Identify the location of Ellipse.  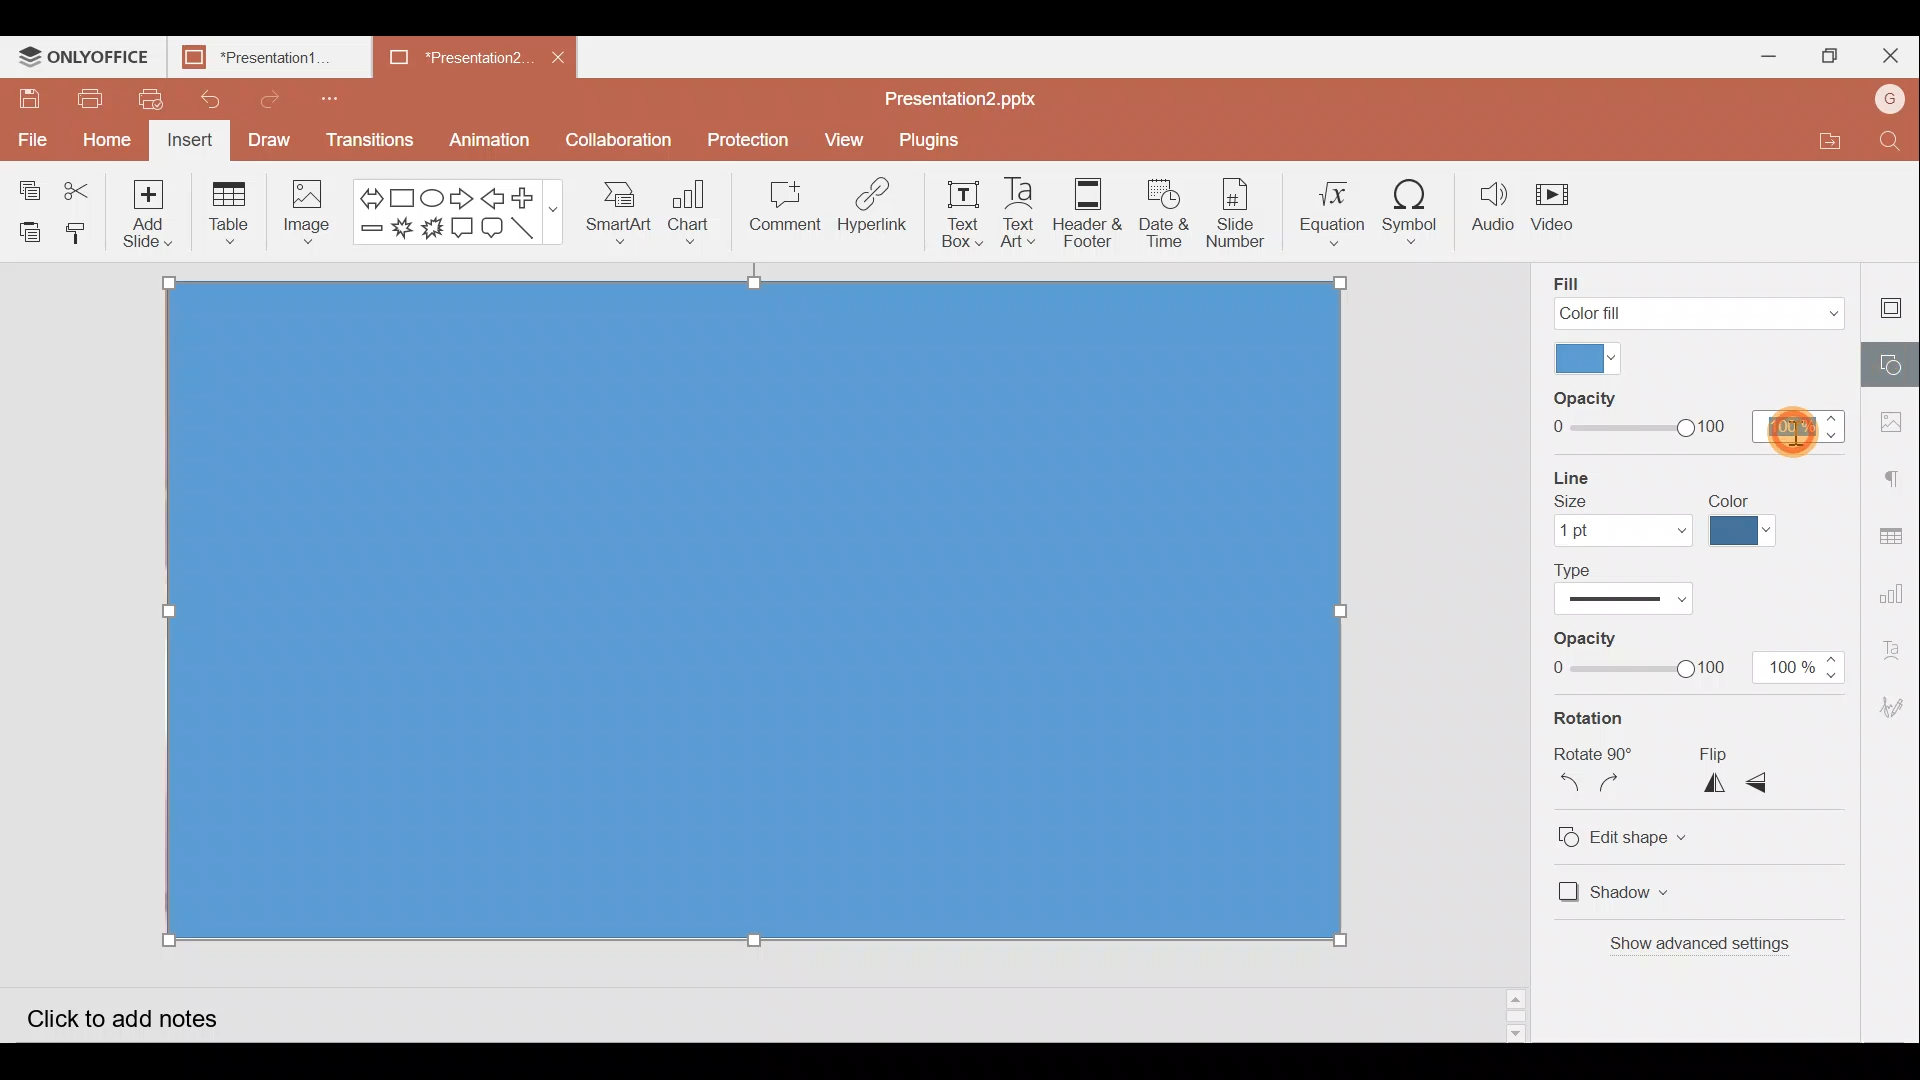
(434, 192).